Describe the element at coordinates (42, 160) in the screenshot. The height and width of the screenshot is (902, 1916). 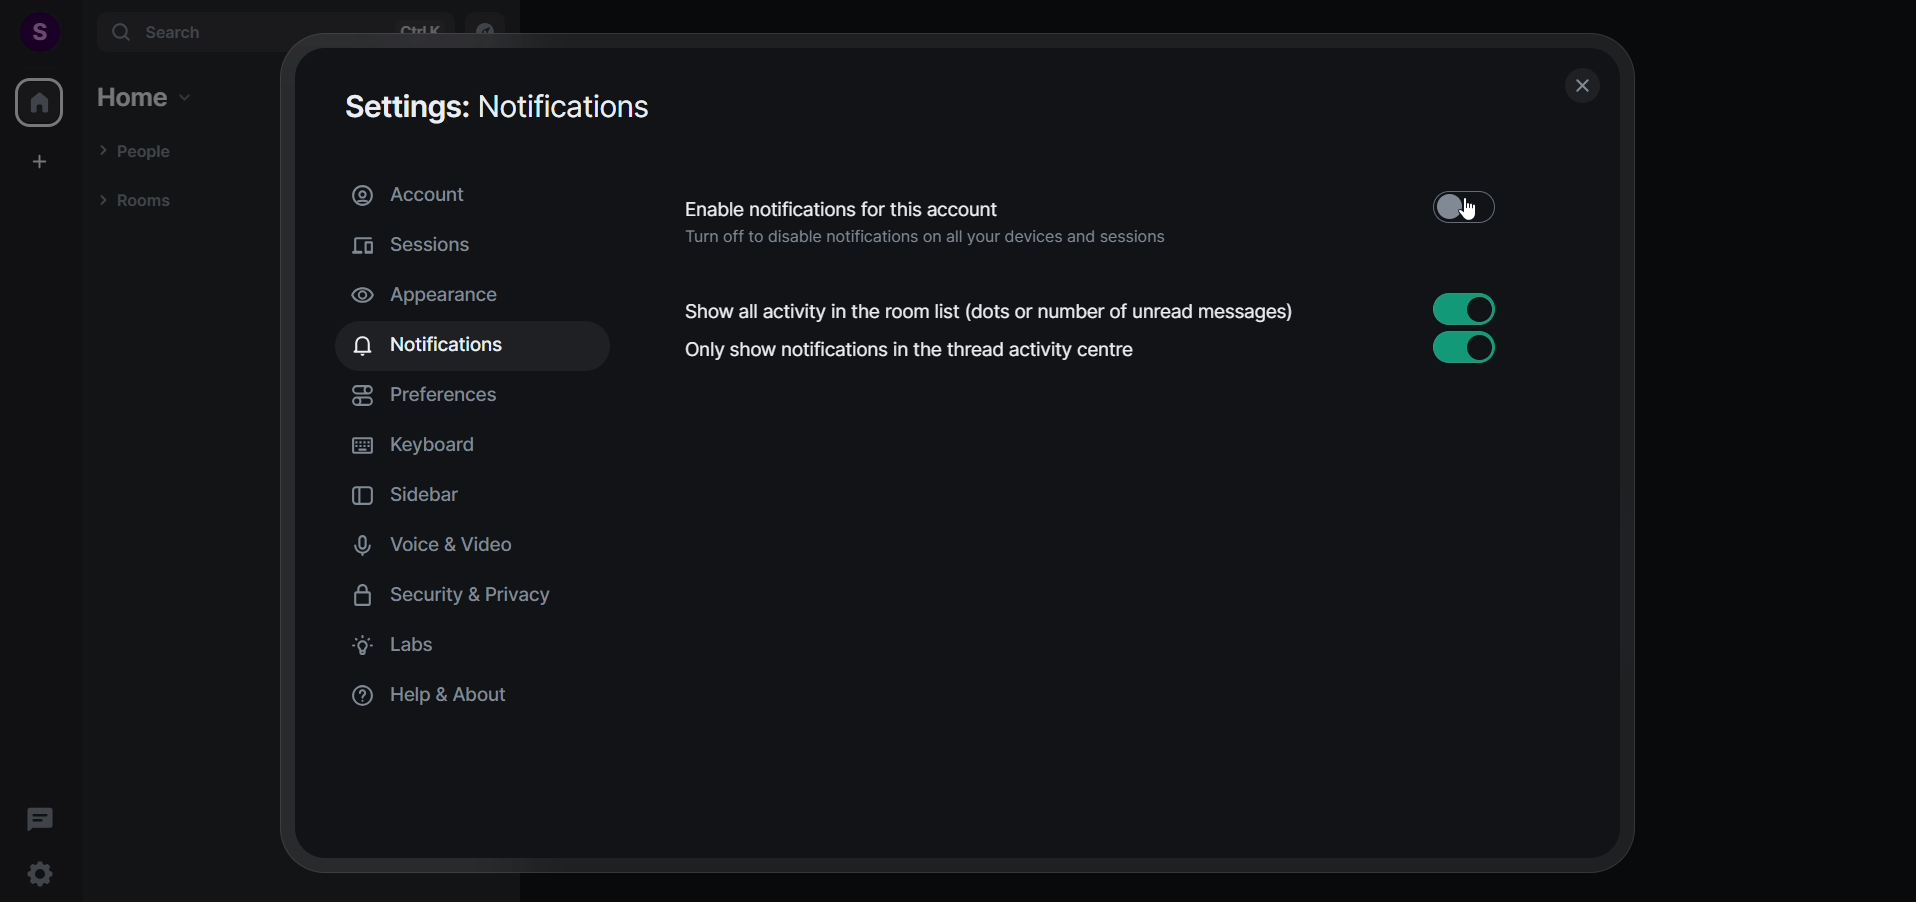
I see `create a space` at that location.